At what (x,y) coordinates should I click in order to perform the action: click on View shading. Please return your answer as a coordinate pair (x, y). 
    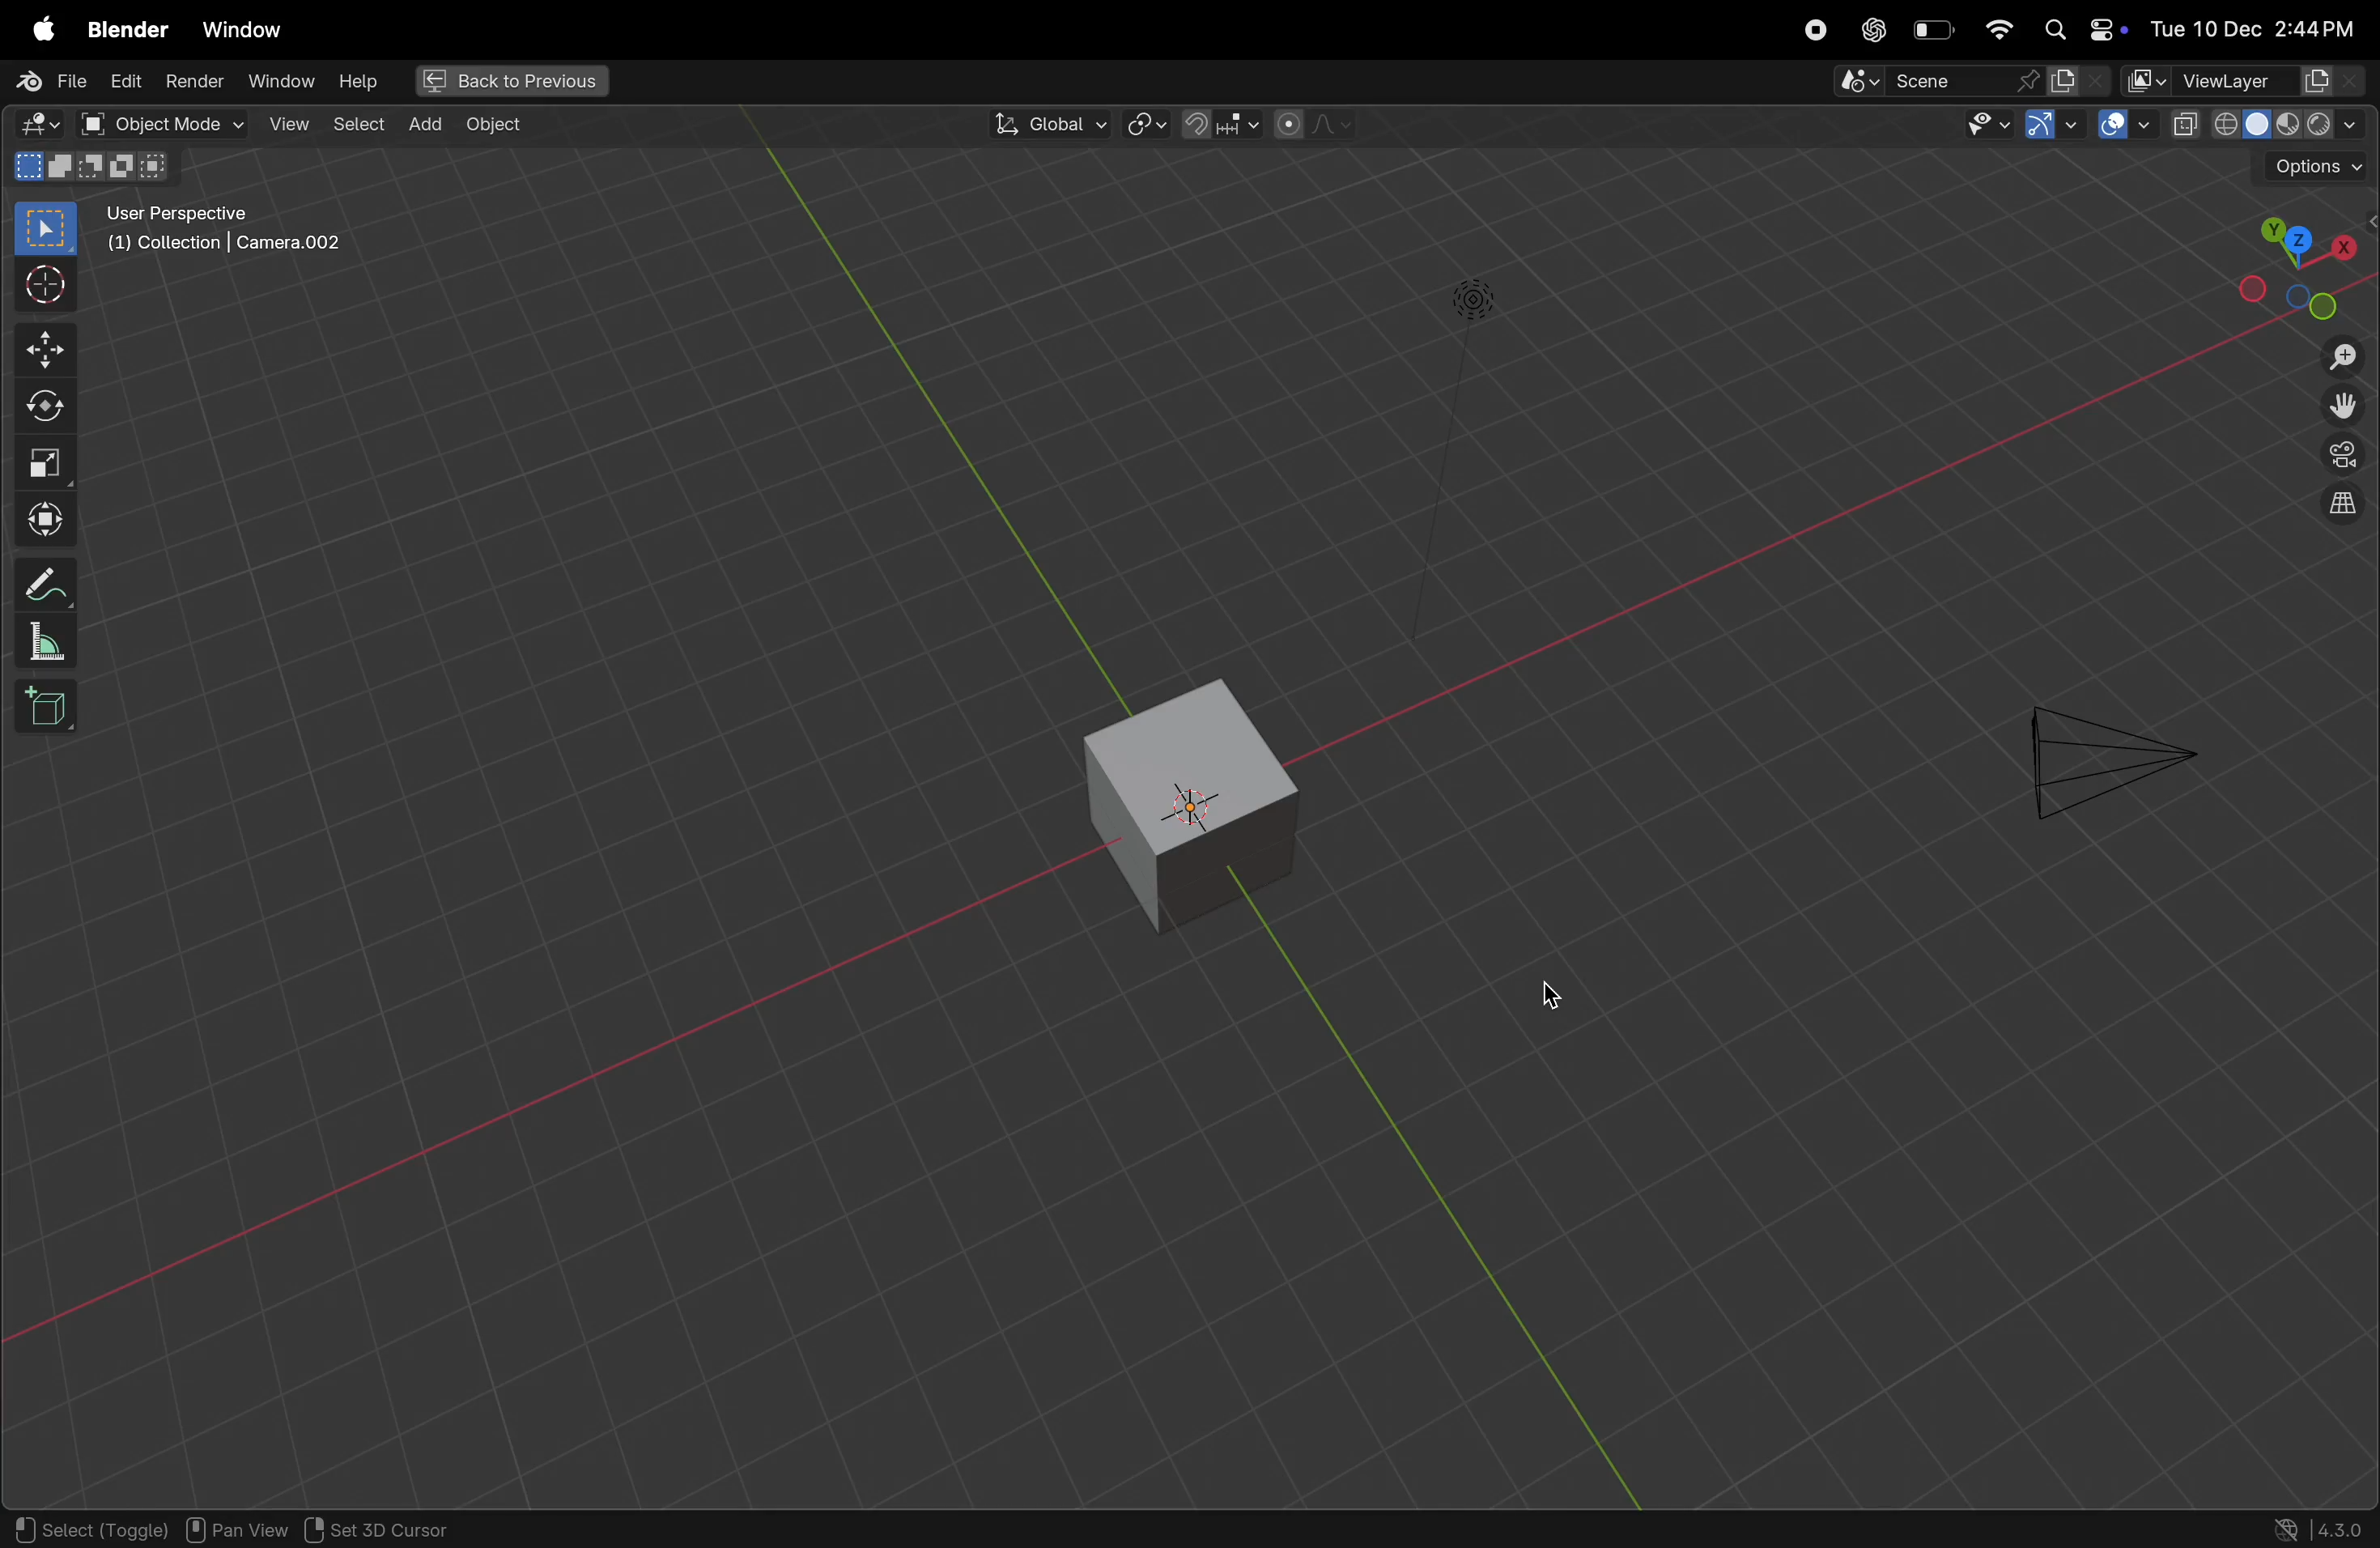
    Looking at the image, I should click on (2266, 129).